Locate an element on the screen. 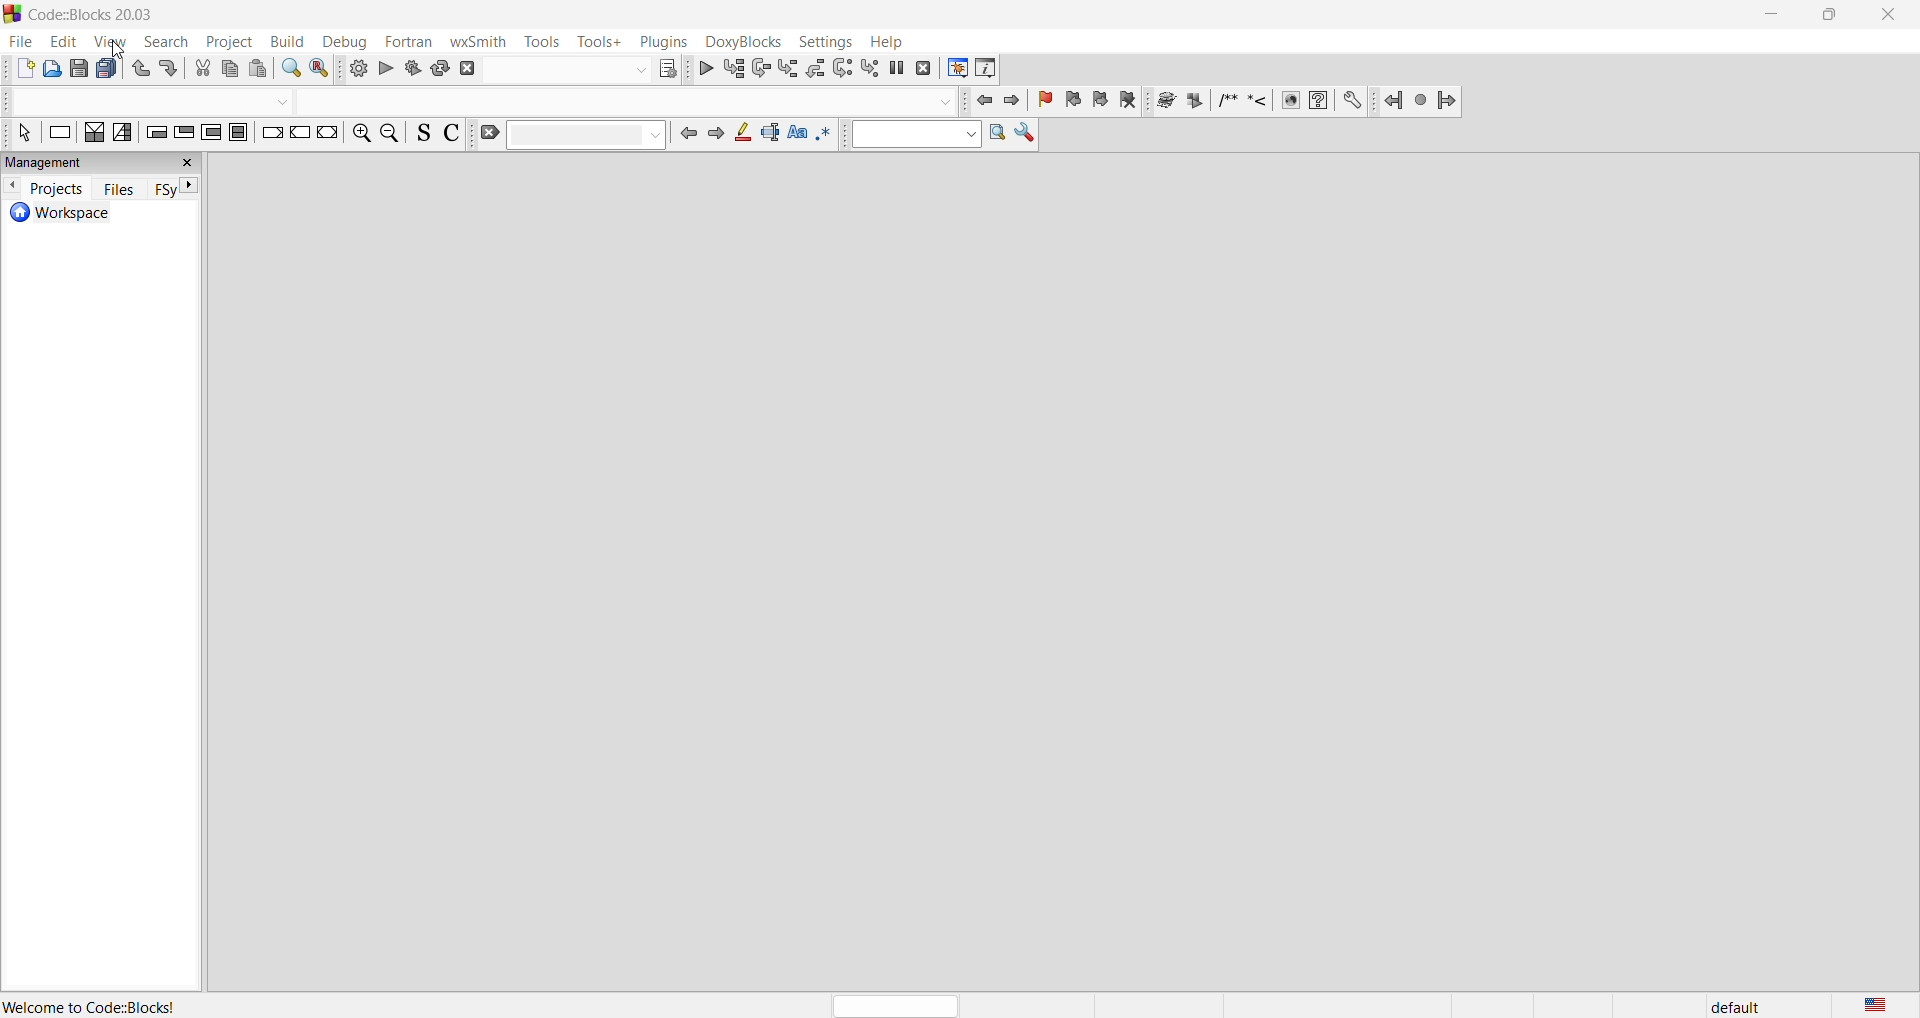  continue instruction is located at coordinates (301, 133).